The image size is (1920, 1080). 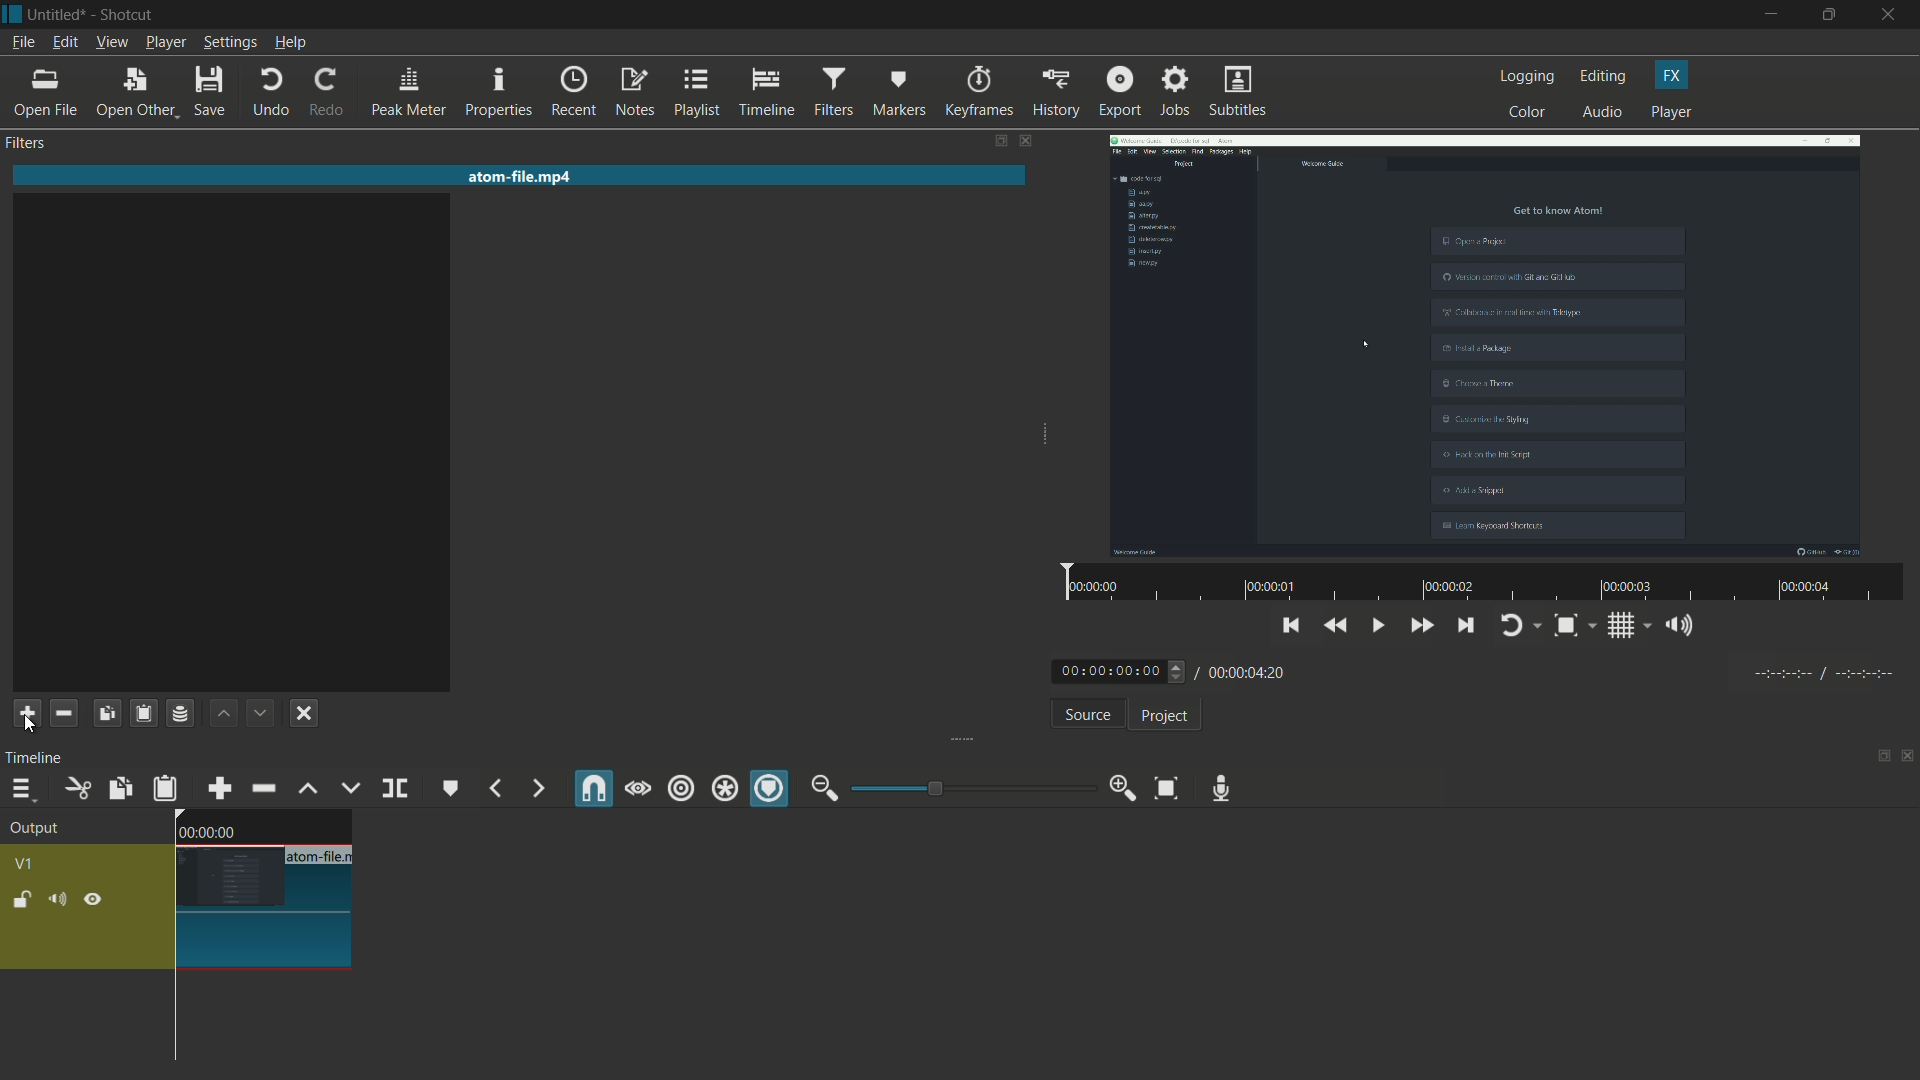 I want to click on redo, so click(x=325, y=92).